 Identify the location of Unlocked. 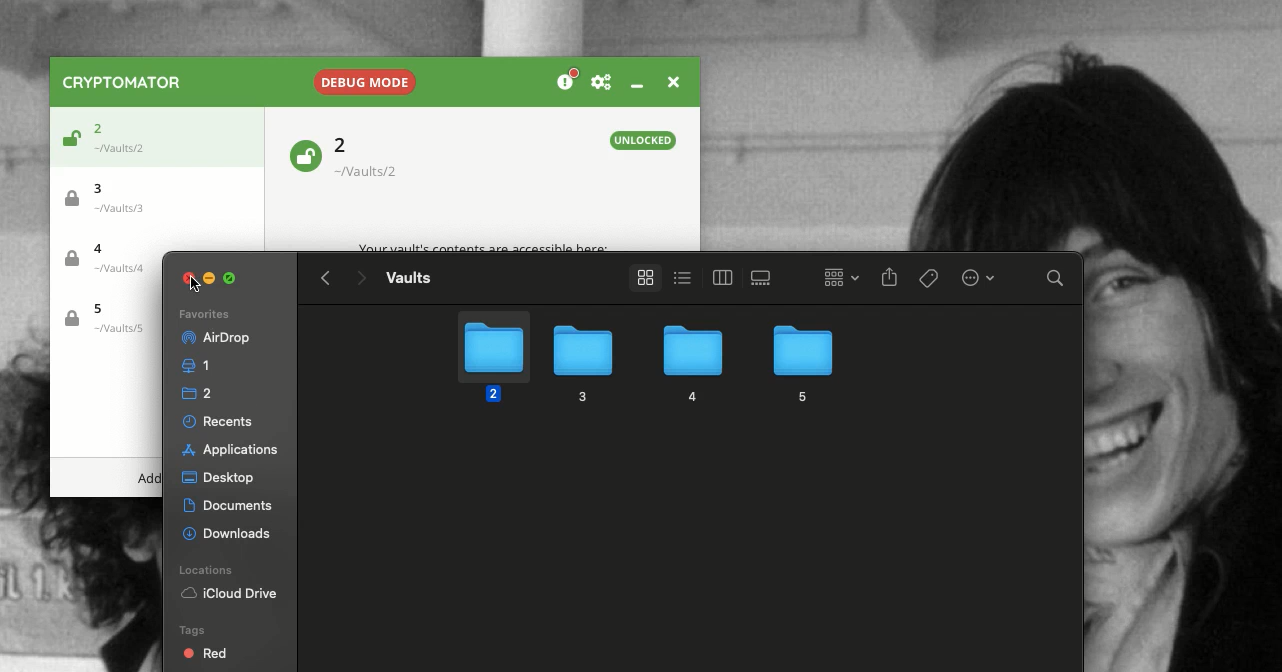
(644, 140).